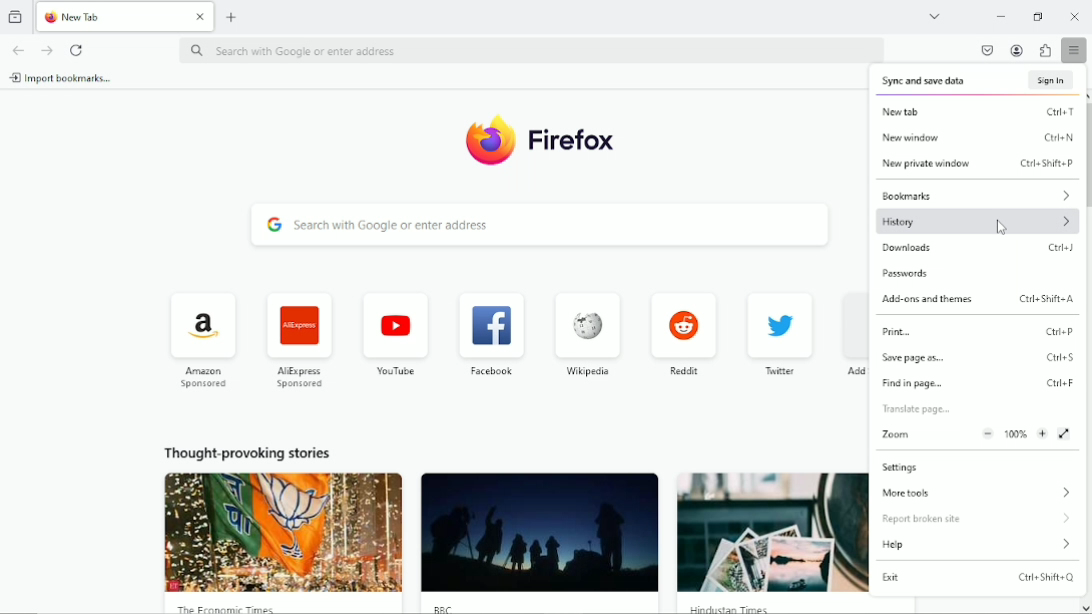  What do you see at coordinates (300, 339) in the screenshot?
I see `AliExpress Sponsored` at bounding box center [300, 339].